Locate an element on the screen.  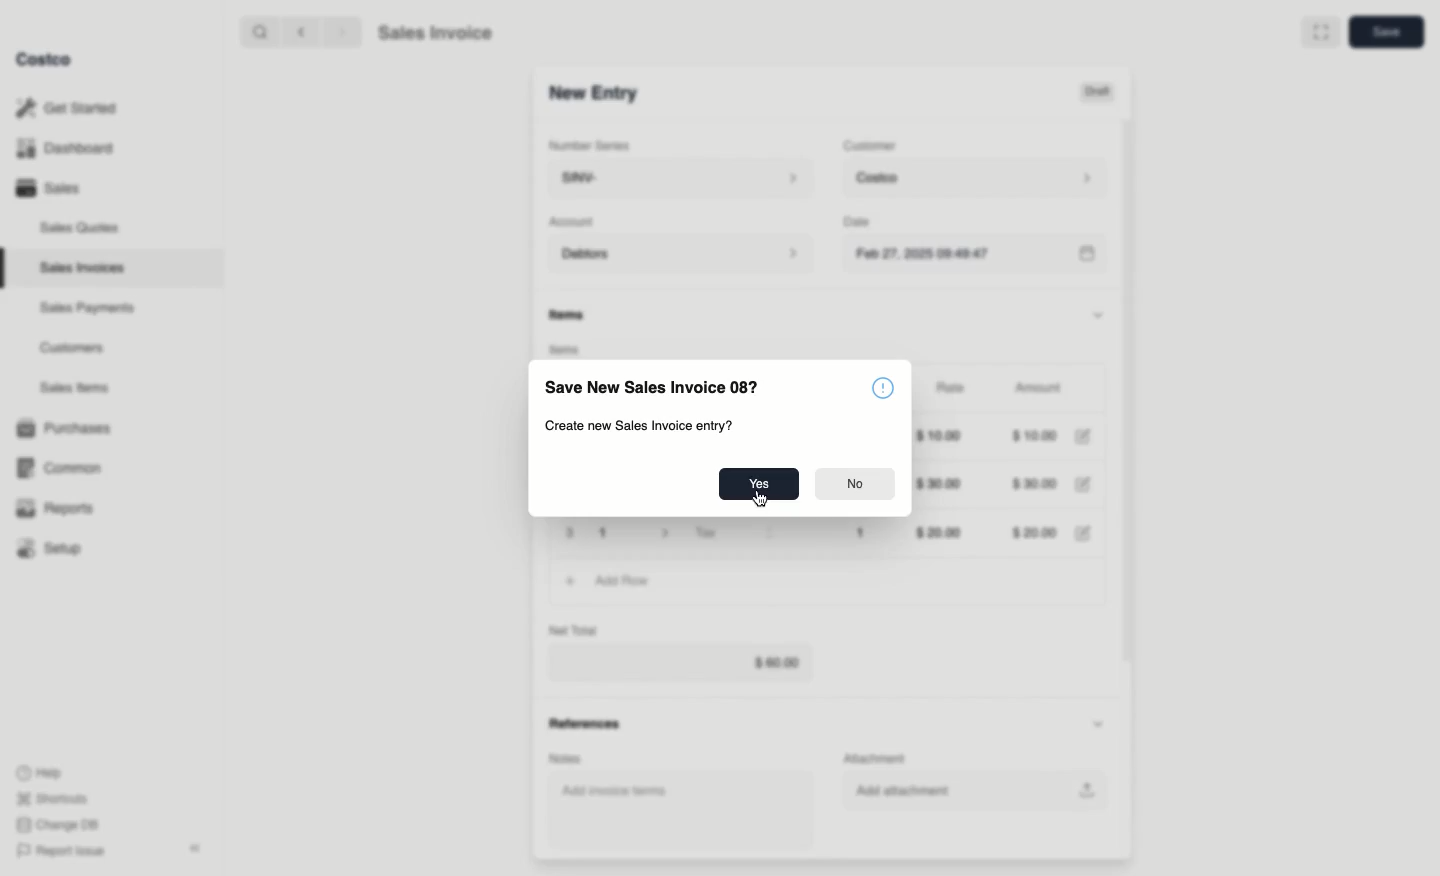
Setup is located at coordinates (51, 550).